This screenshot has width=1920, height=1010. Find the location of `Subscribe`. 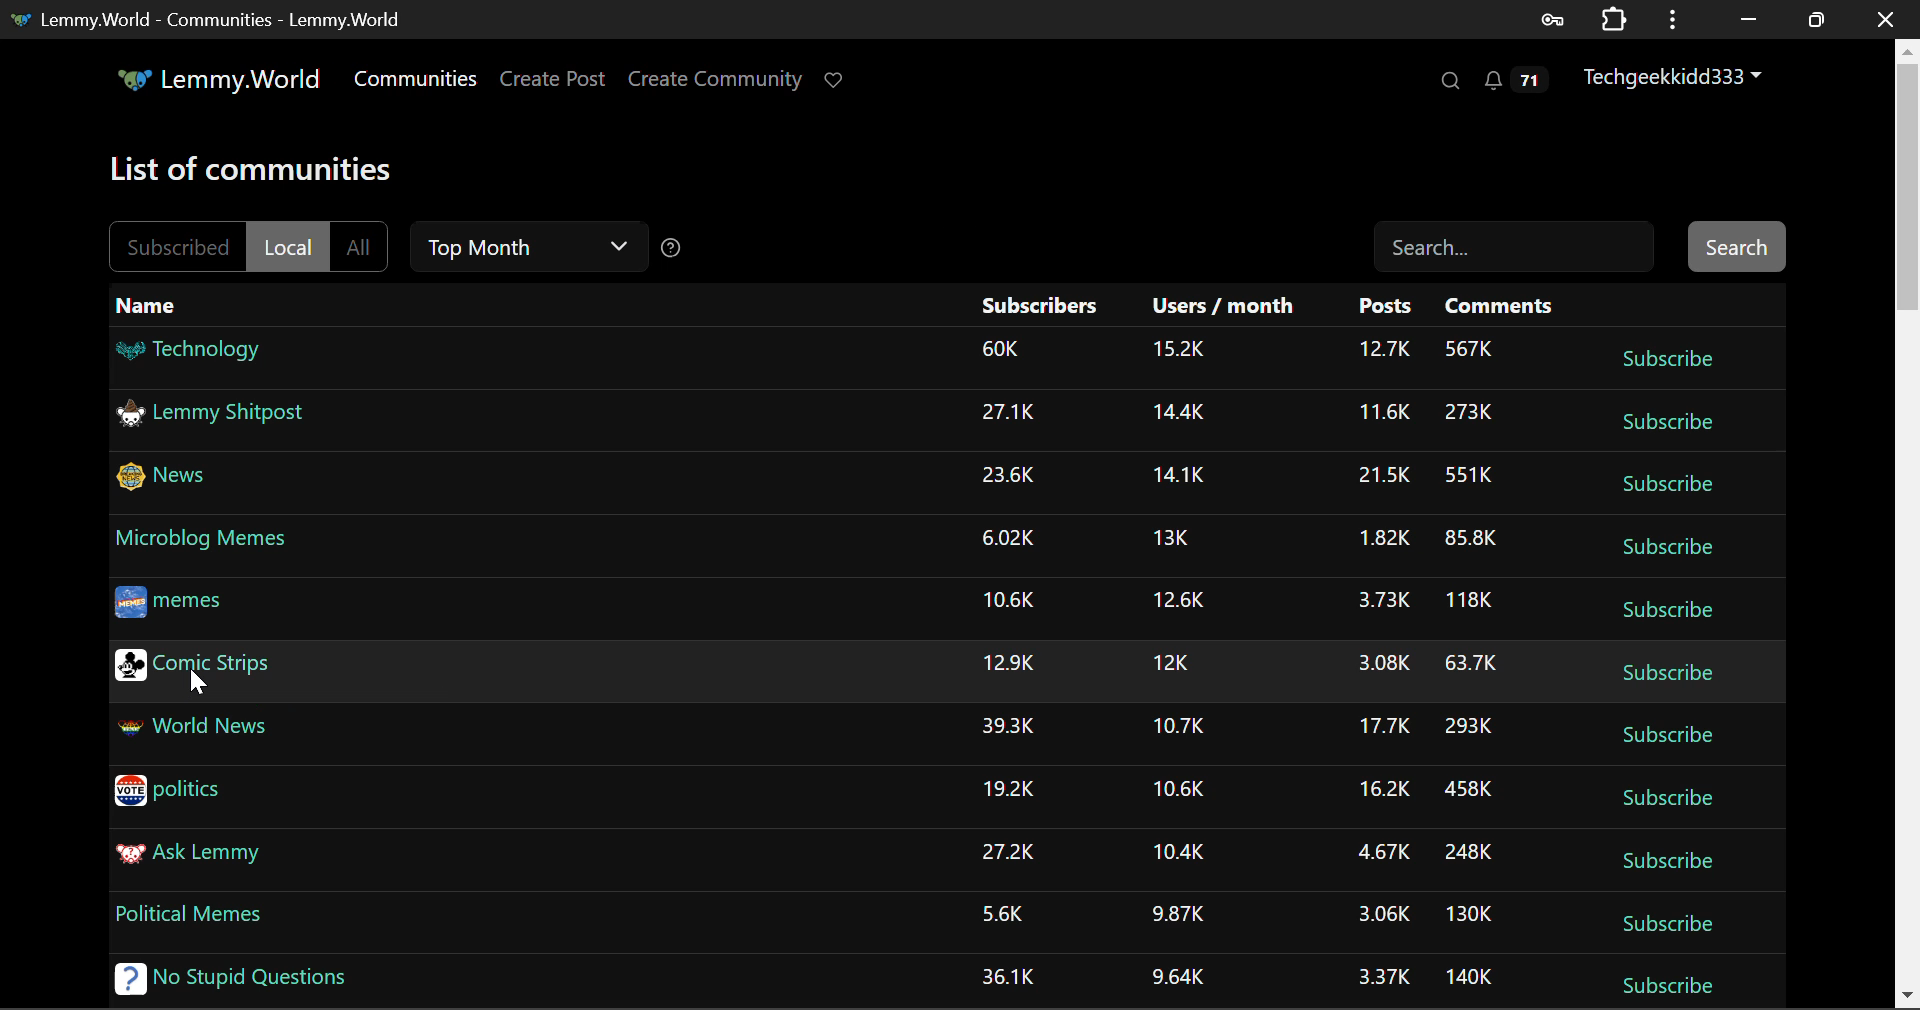

Subscribe is located at coordinates (1664, 545).